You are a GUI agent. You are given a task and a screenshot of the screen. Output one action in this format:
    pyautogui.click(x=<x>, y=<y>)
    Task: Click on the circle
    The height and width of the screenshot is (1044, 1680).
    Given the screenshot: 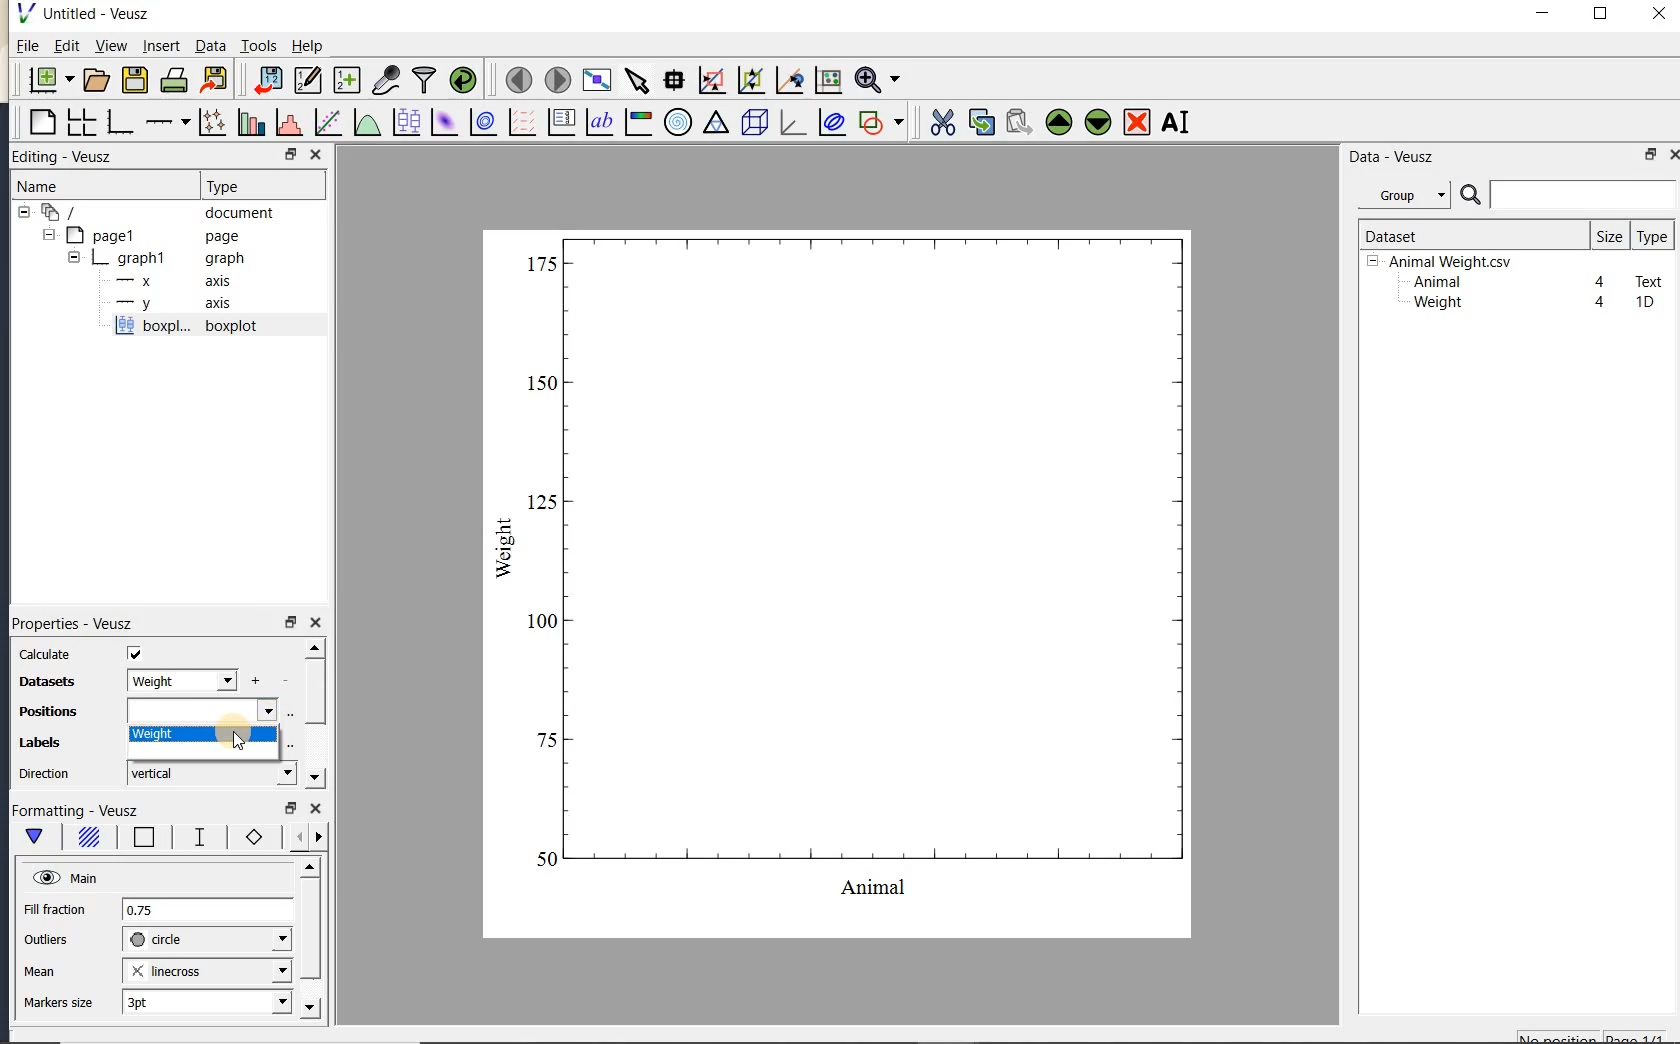 What is the action you would take?
    pyautogui.click(x=207, y=940)
    